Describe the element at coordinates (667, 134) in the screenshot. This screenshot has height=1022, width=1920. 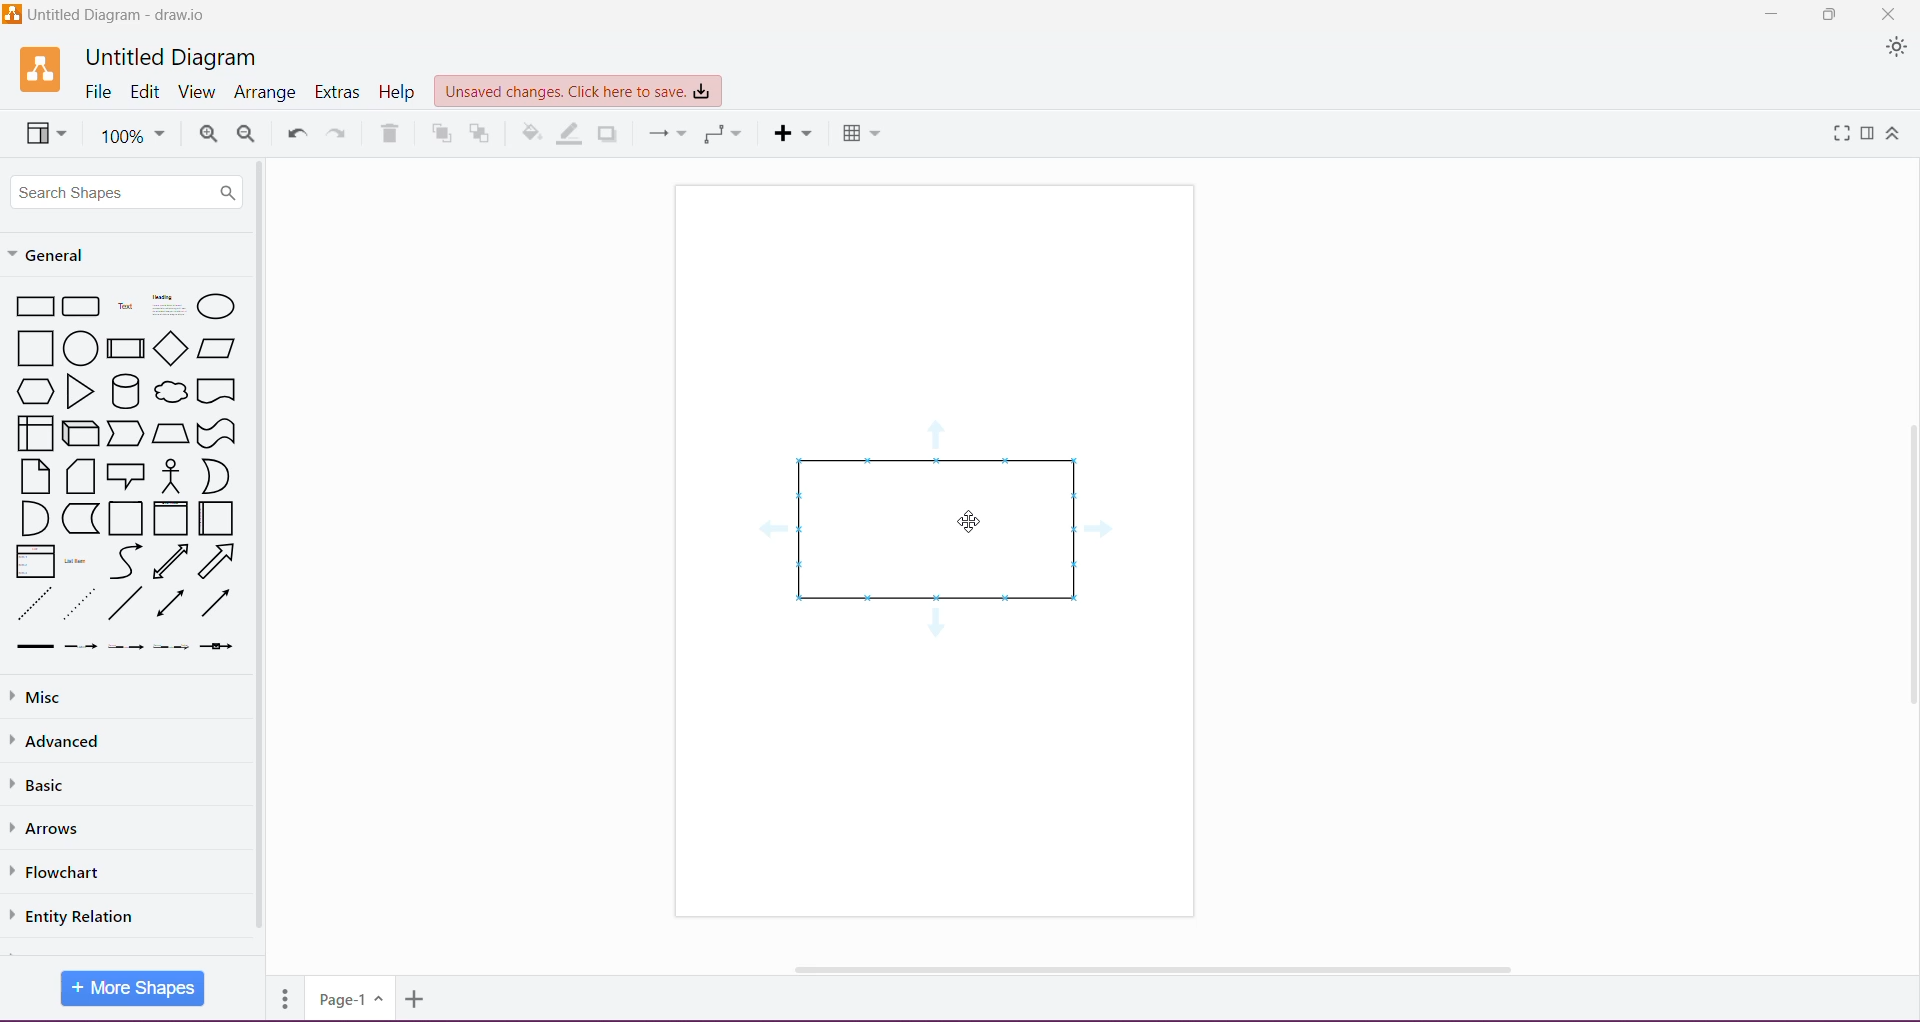
I see `Connection` at that location.